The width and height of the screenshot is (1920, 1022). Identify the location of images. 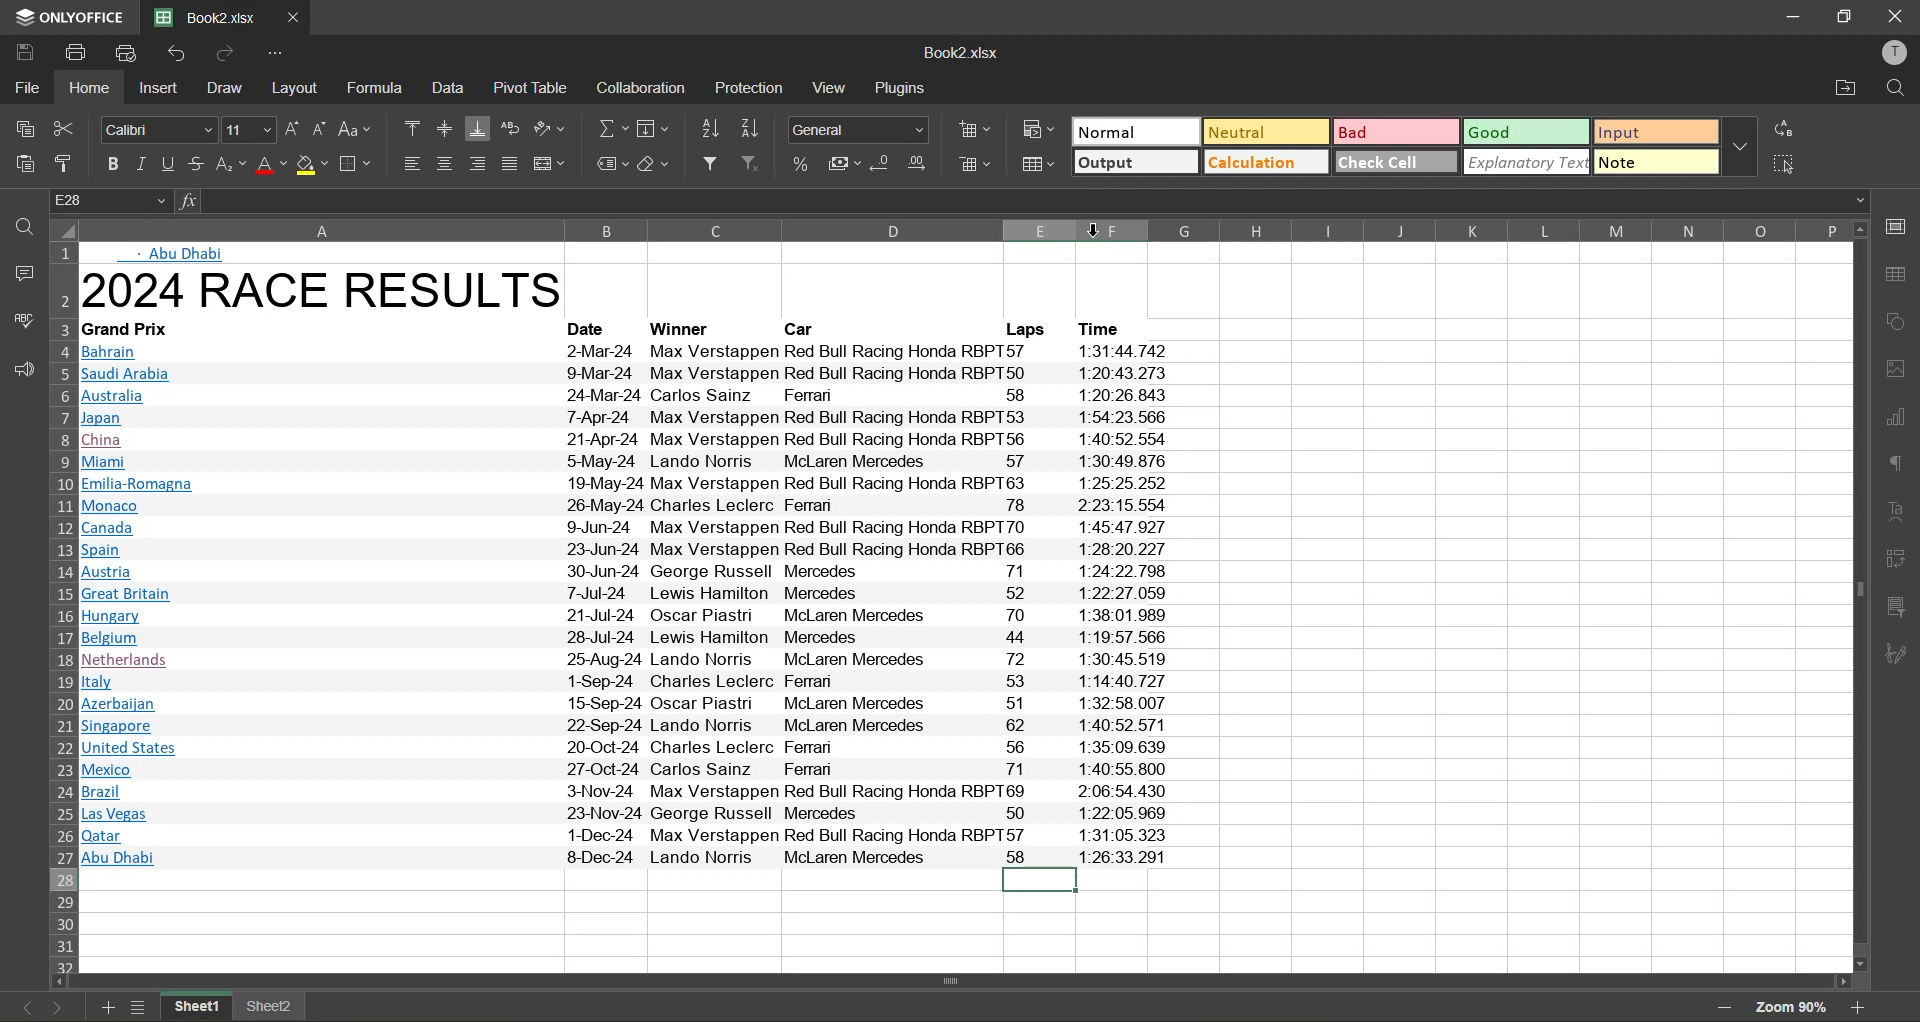
(1901, 368).